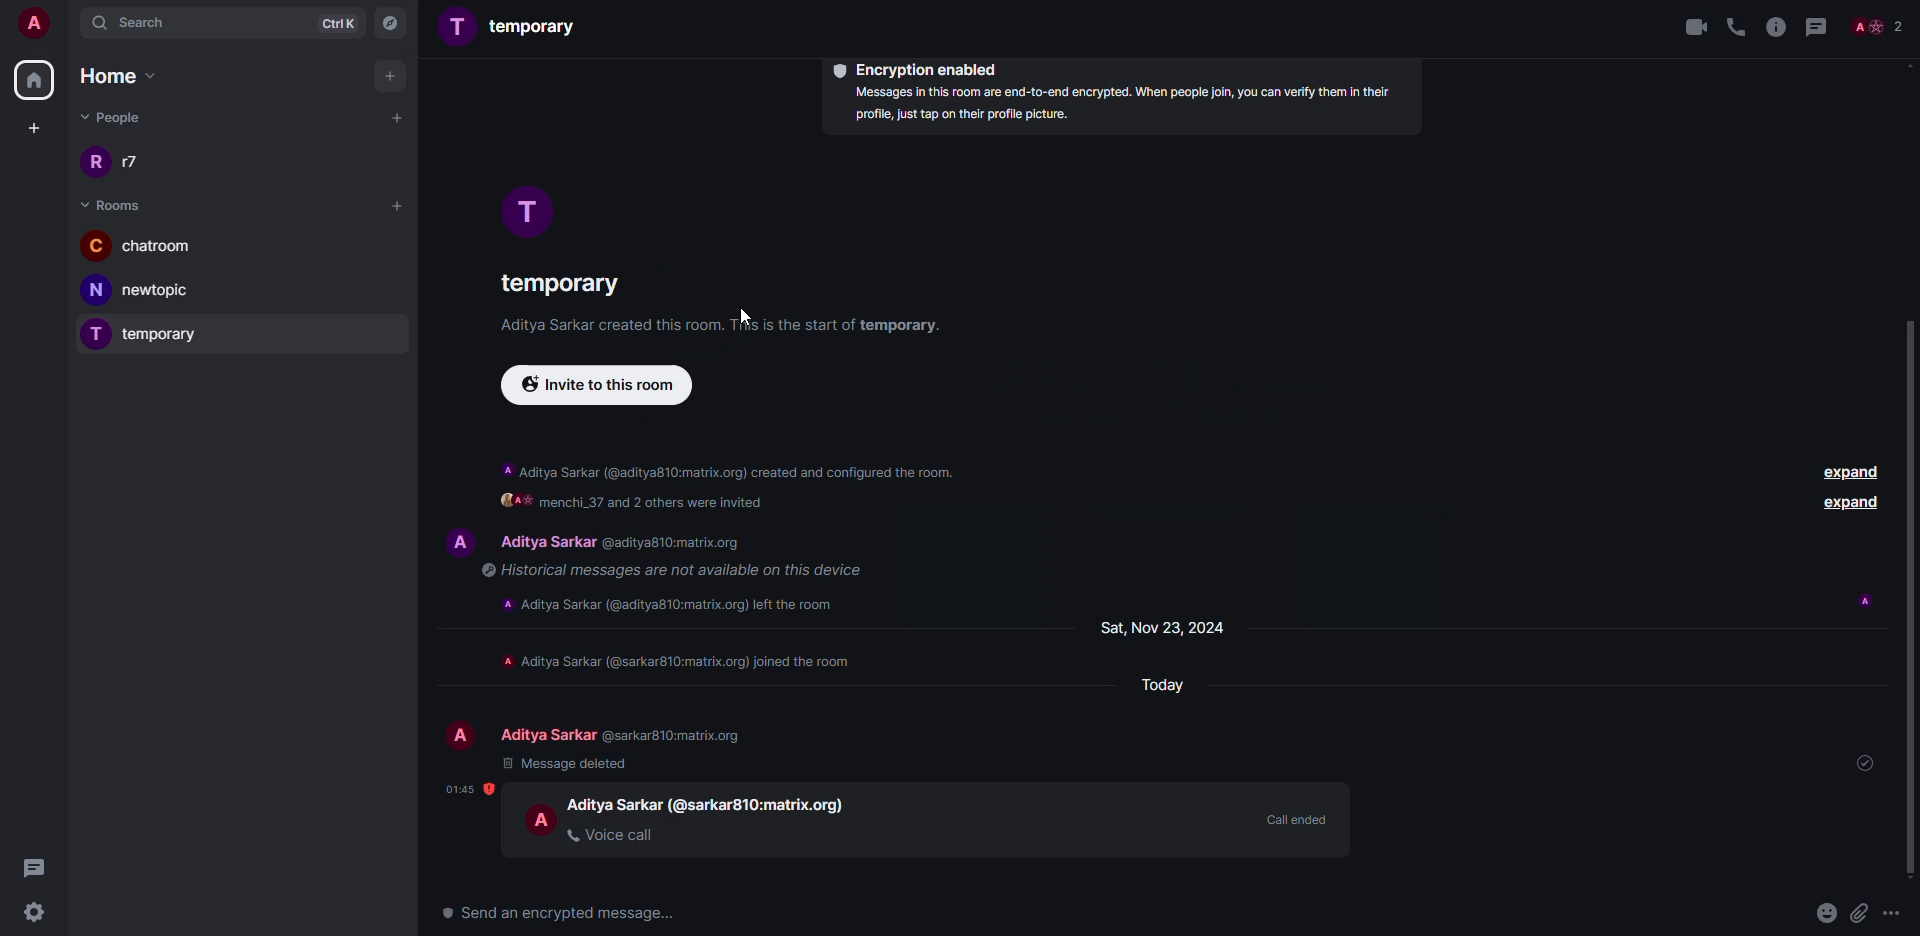 This screenshot has width=1920, height=936. I want to click on profile, so click(541, 819).